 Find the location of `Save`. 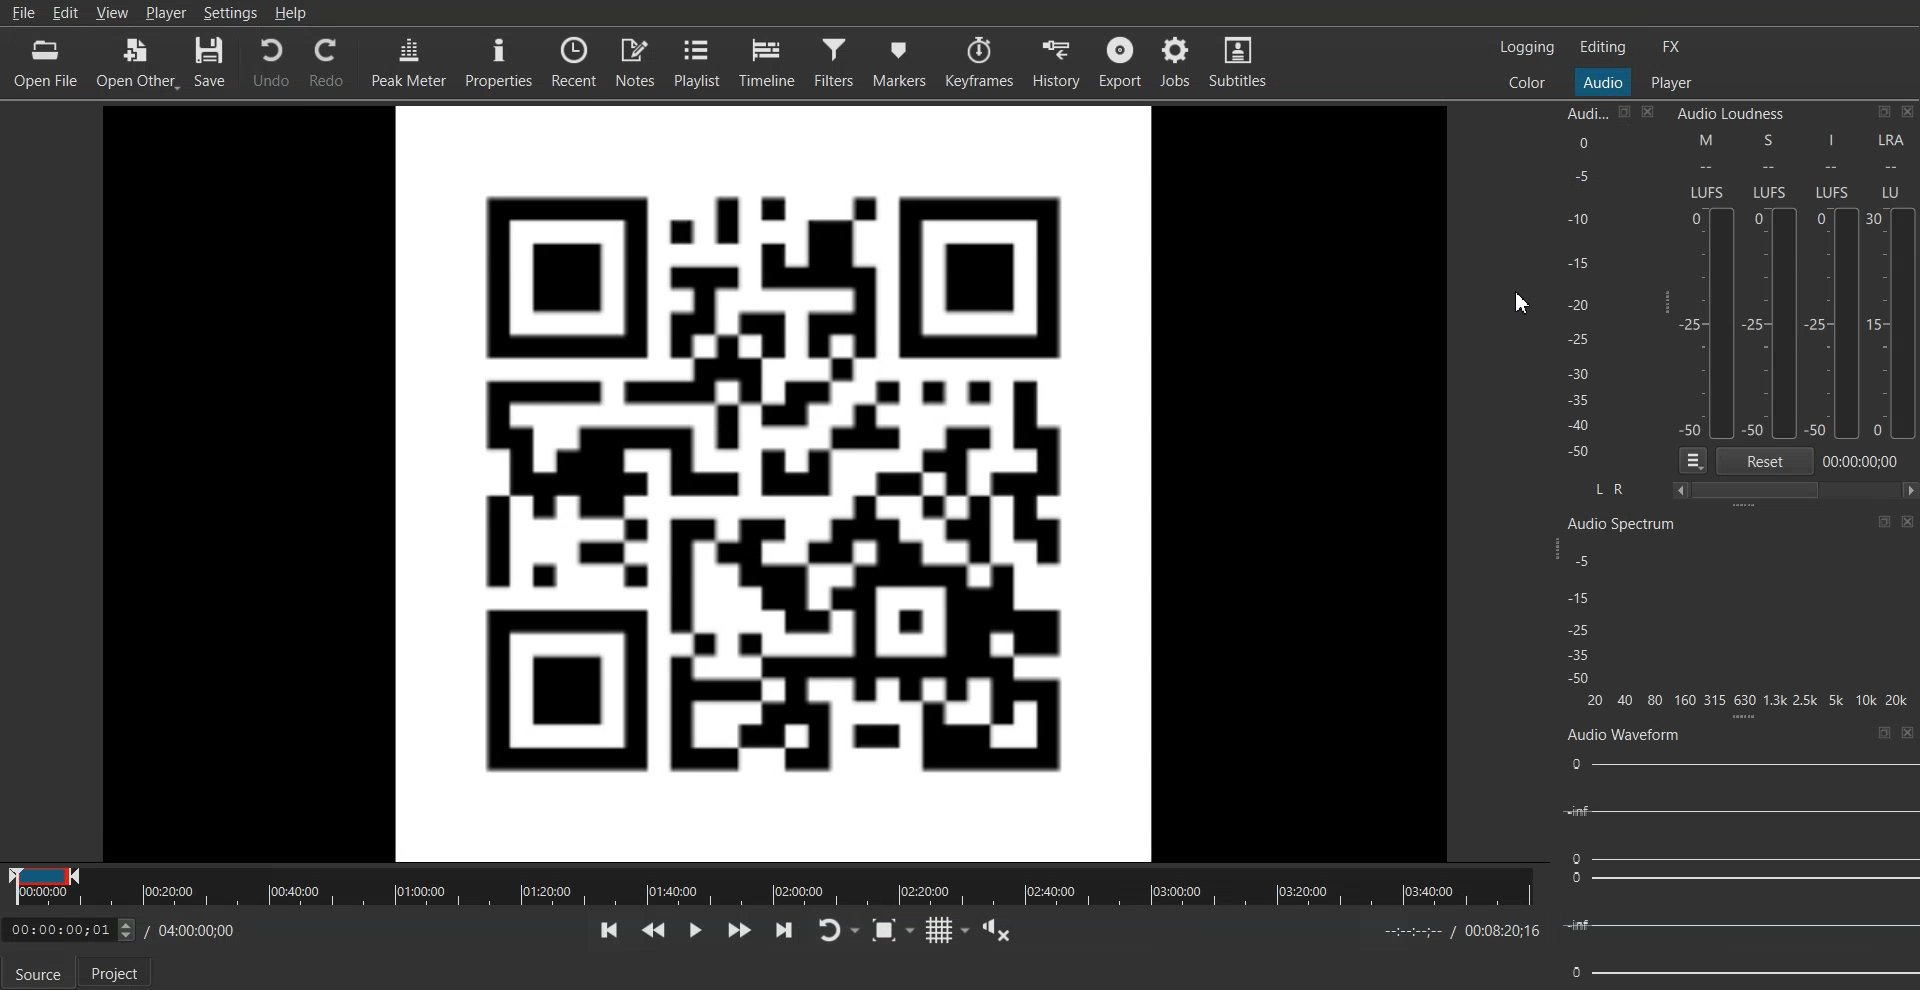

Save is located at coordinates (213, 63).